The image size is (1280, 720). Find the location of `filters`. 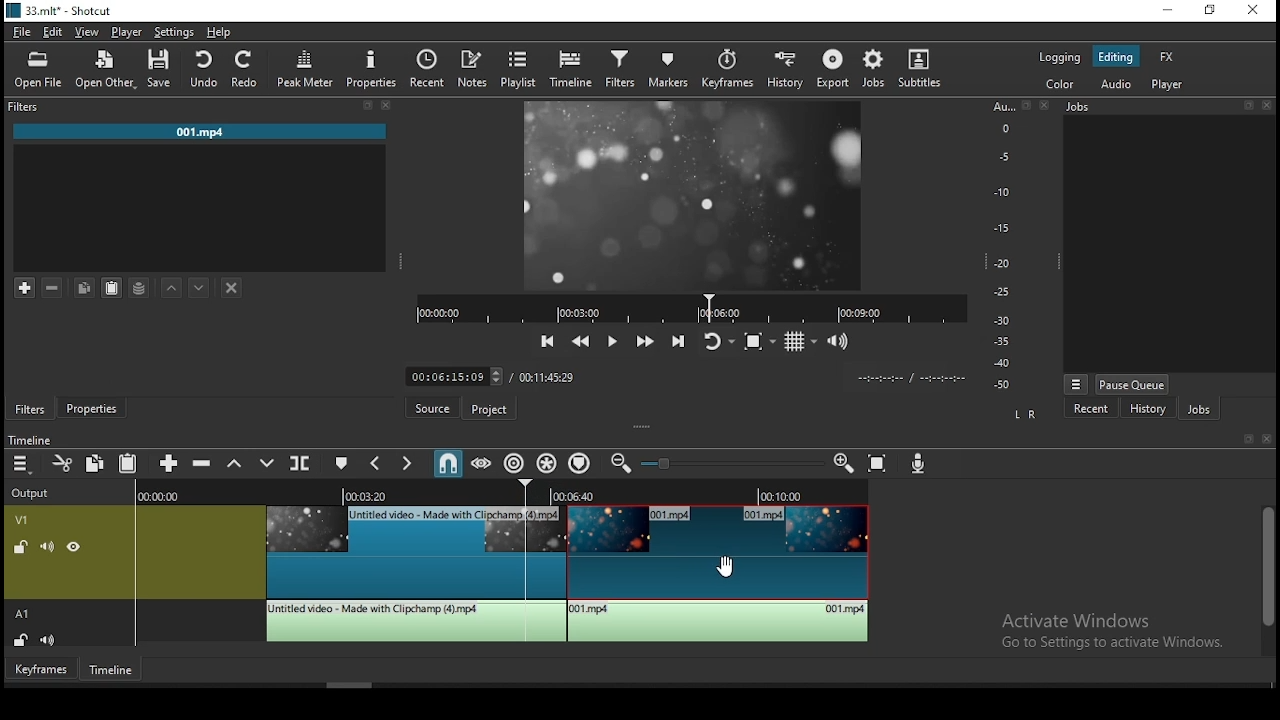

filters is located at coordinates (619, 70).